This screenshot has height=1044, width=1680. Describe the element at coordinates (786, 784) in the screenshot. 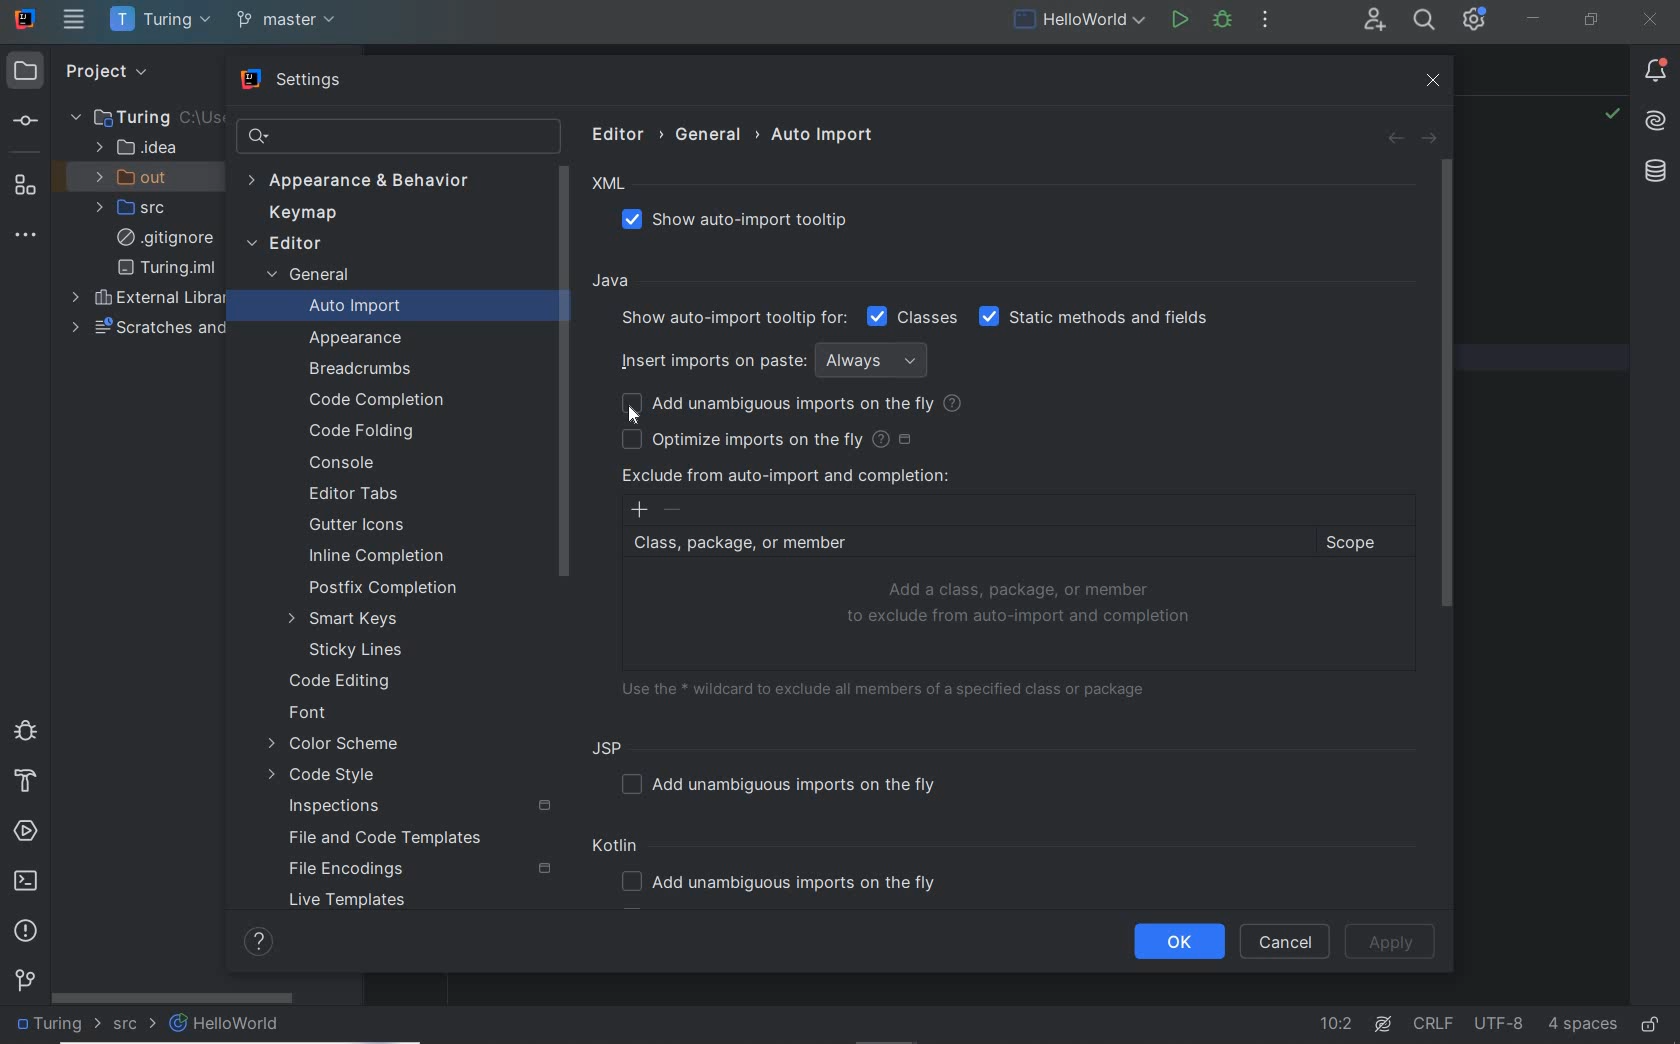

I see `ADD UNAMBIGUOUS IMPORTS ON THE FLY` at that location.